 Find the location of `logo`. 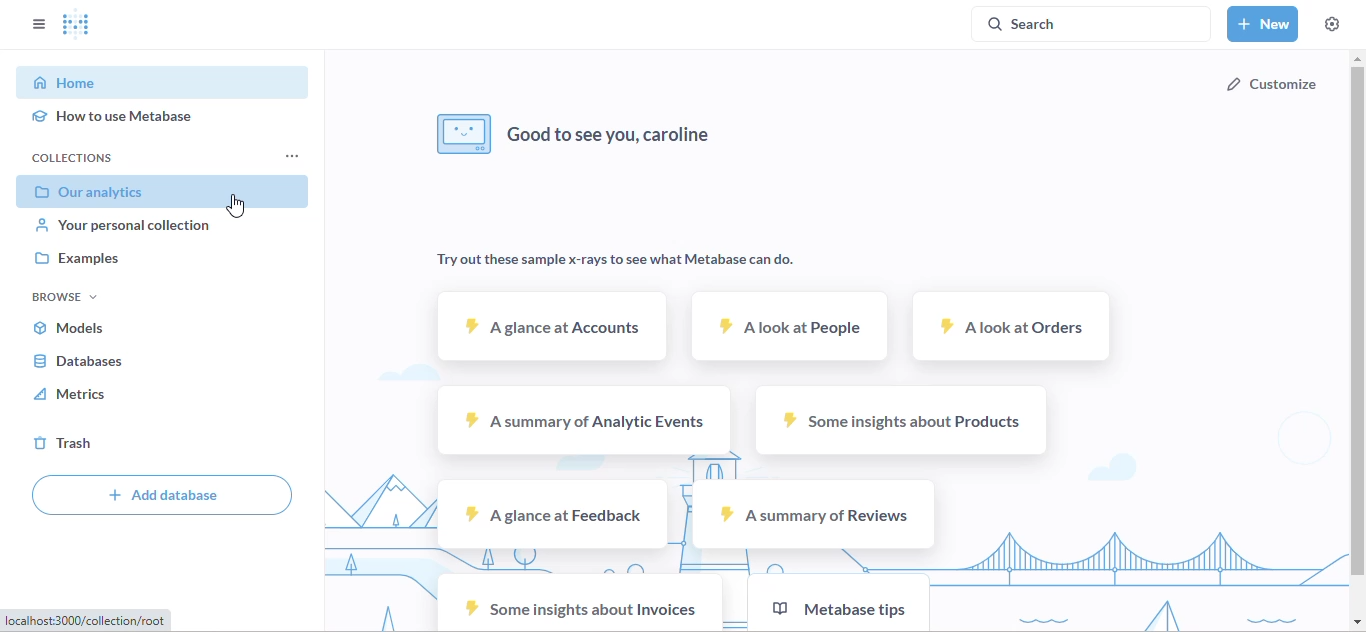

logo is located at coordinates (77, 23).